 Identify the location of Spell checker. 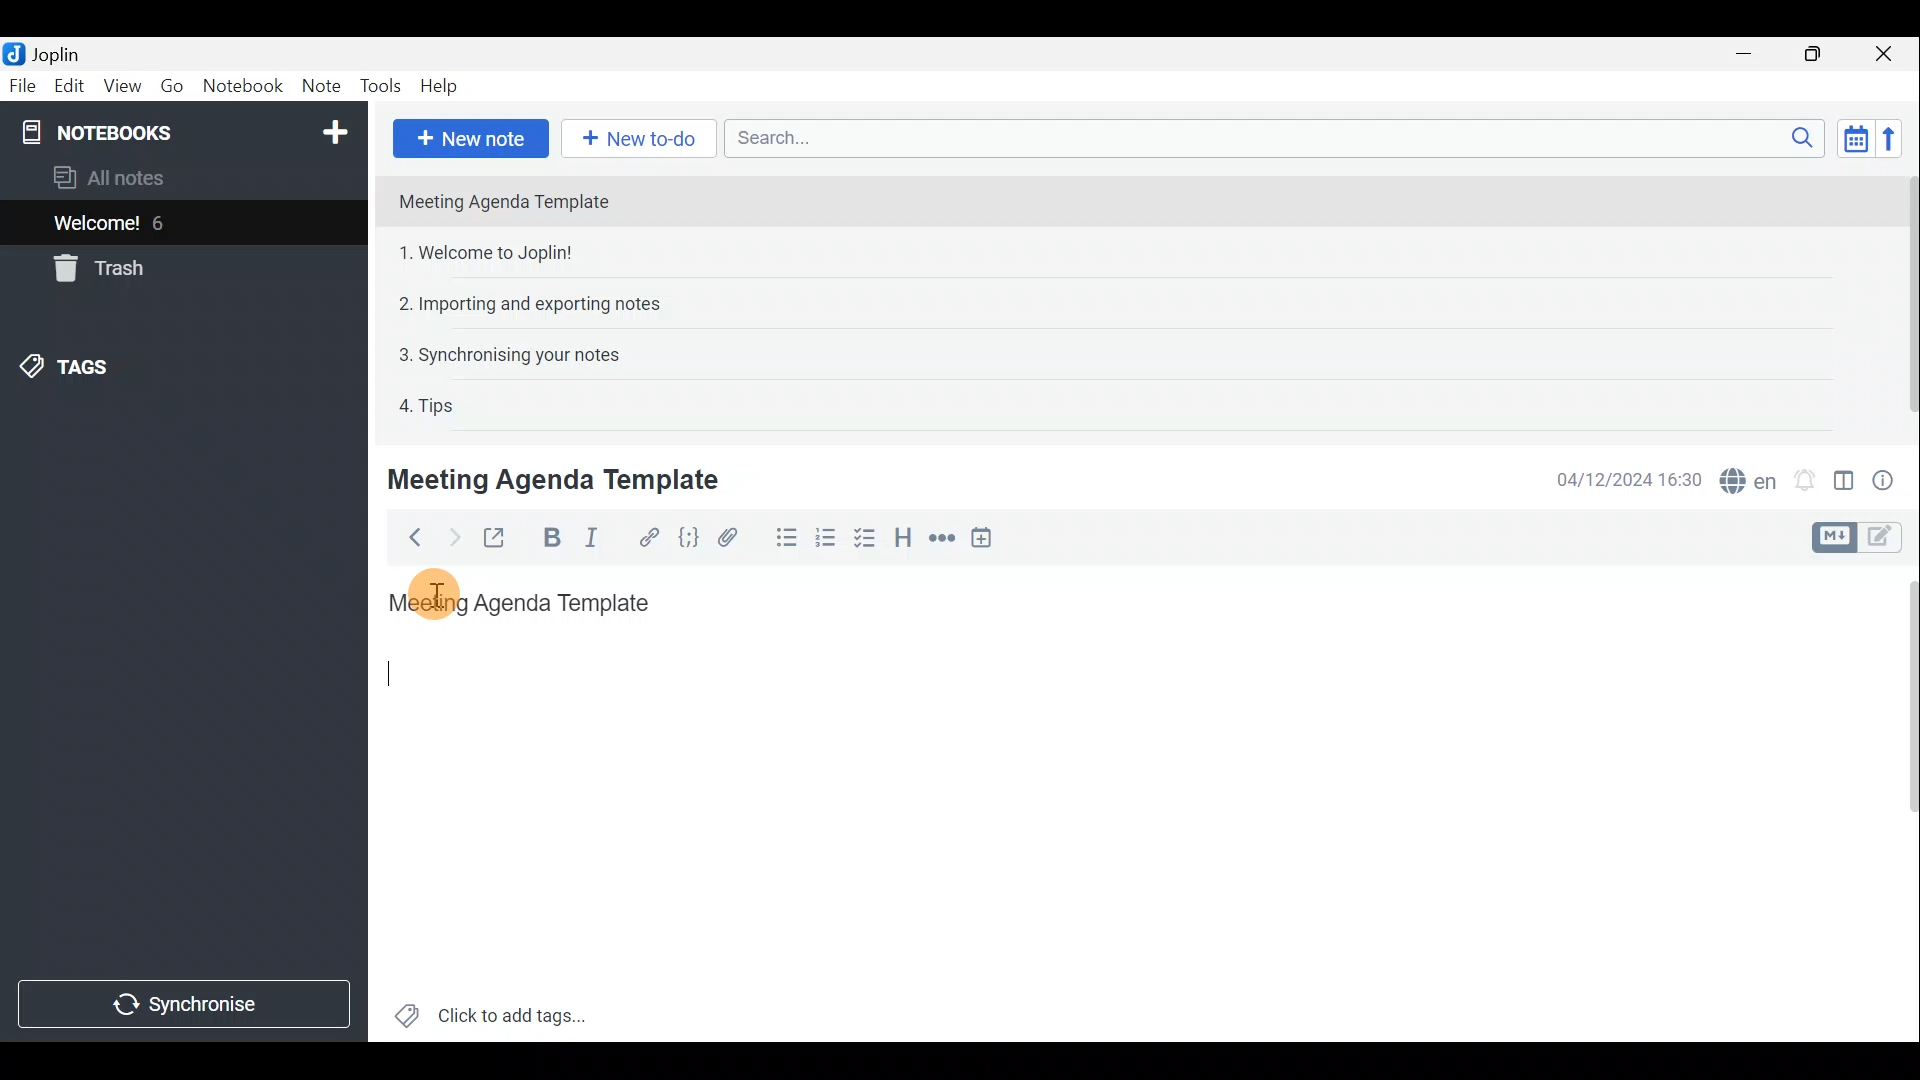
(1750, 478).